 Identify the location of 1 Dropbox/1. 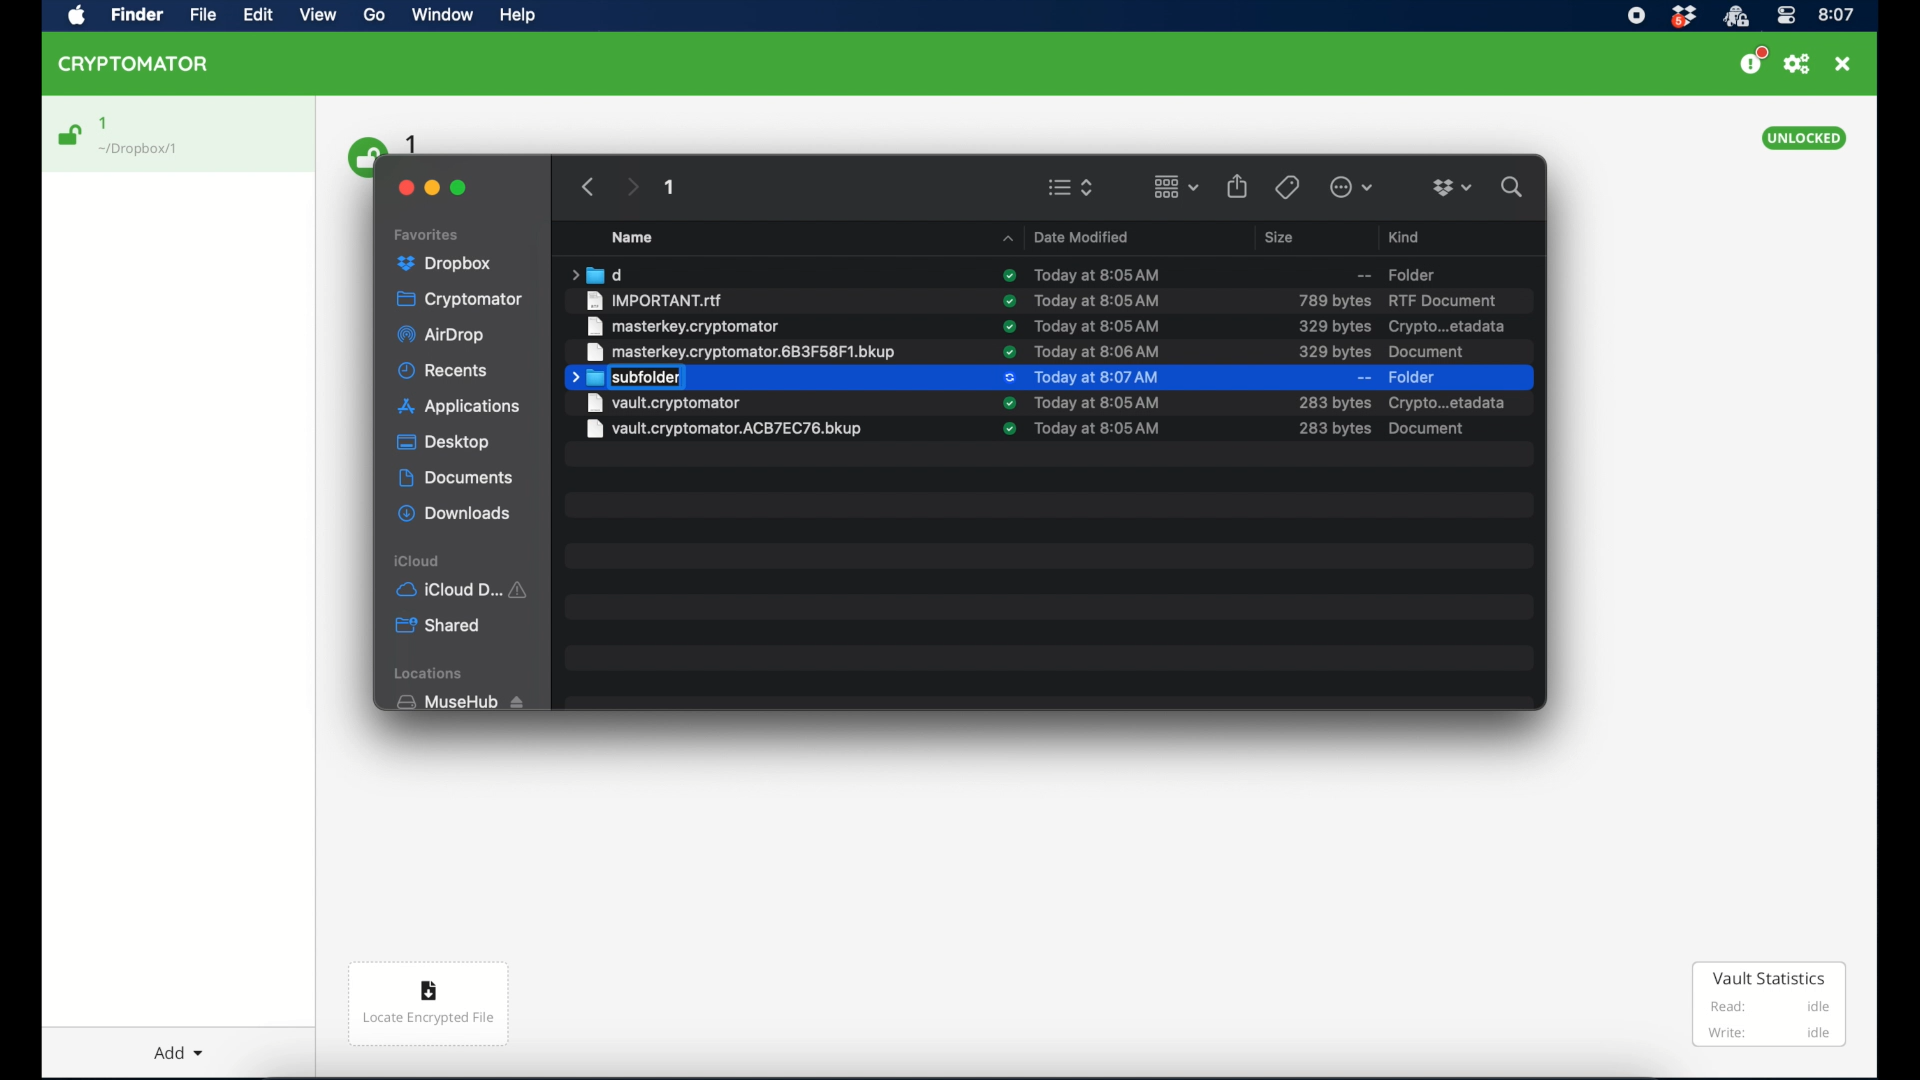
(152, 137).